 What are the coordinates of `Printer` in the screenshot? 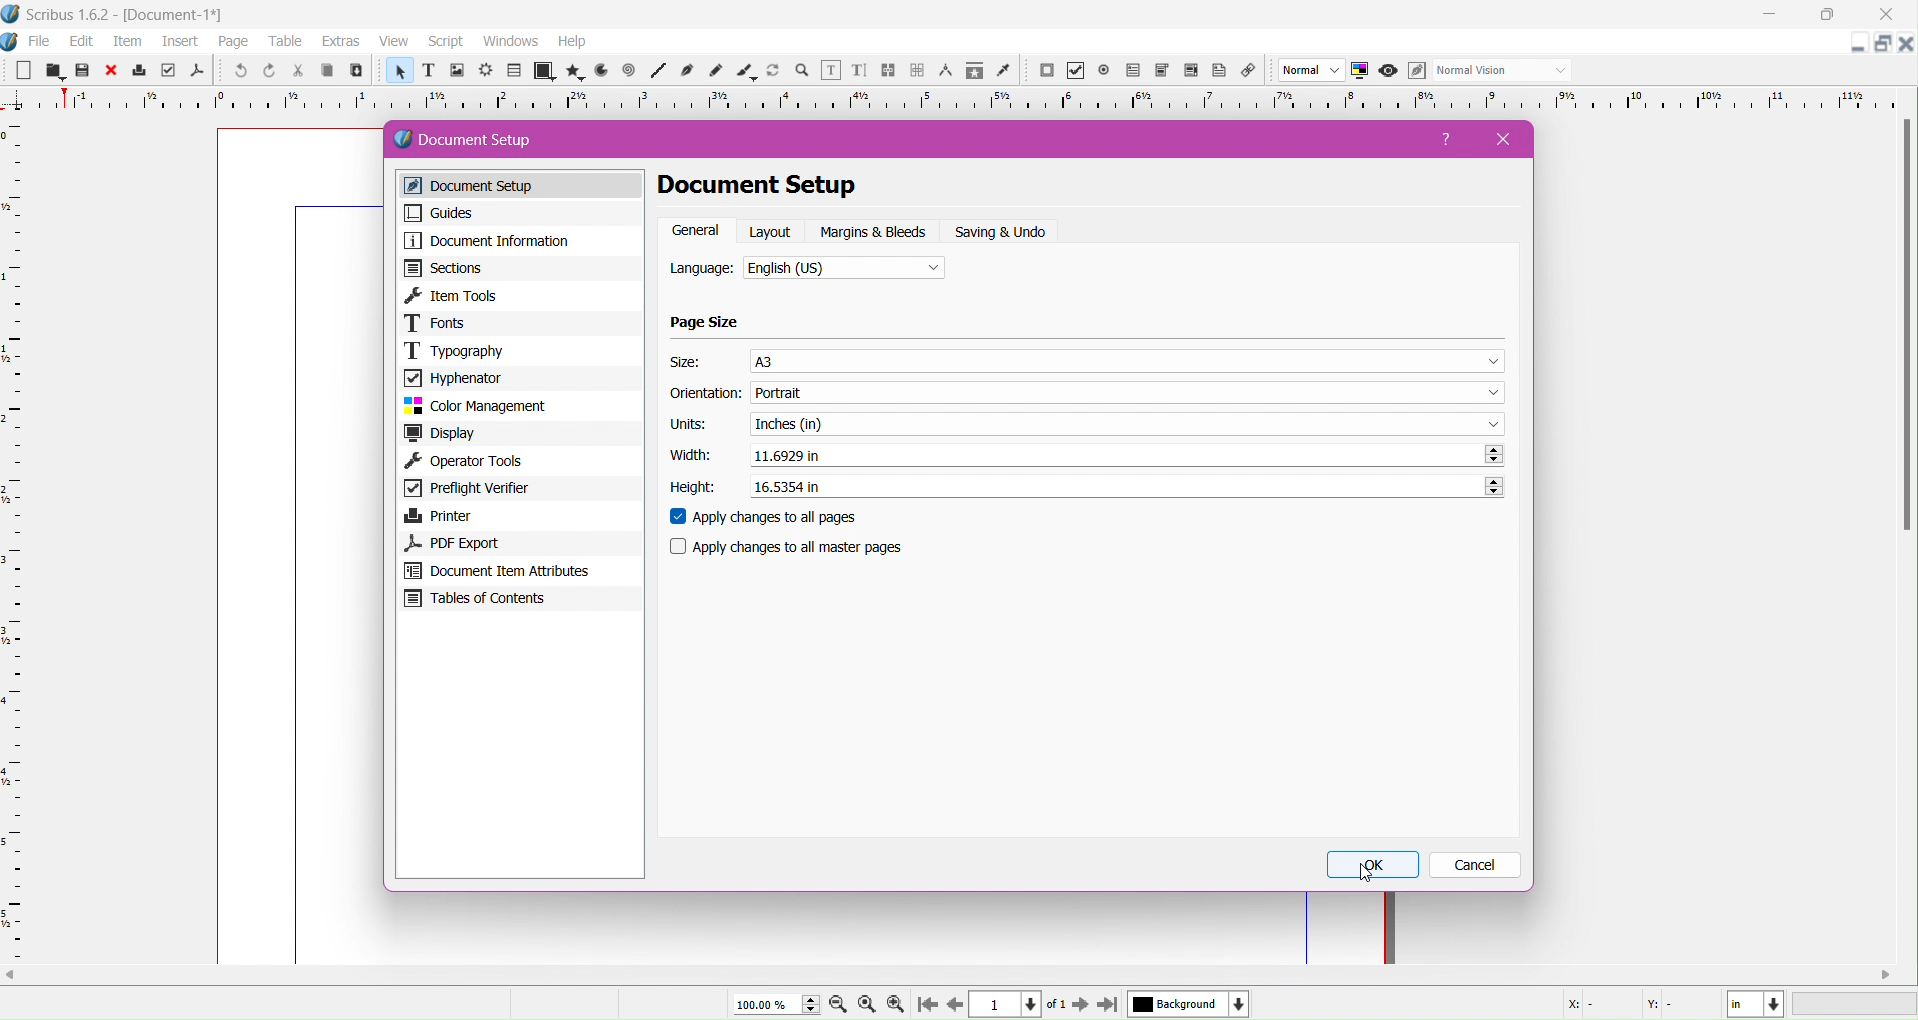 It's located at (519, 516).